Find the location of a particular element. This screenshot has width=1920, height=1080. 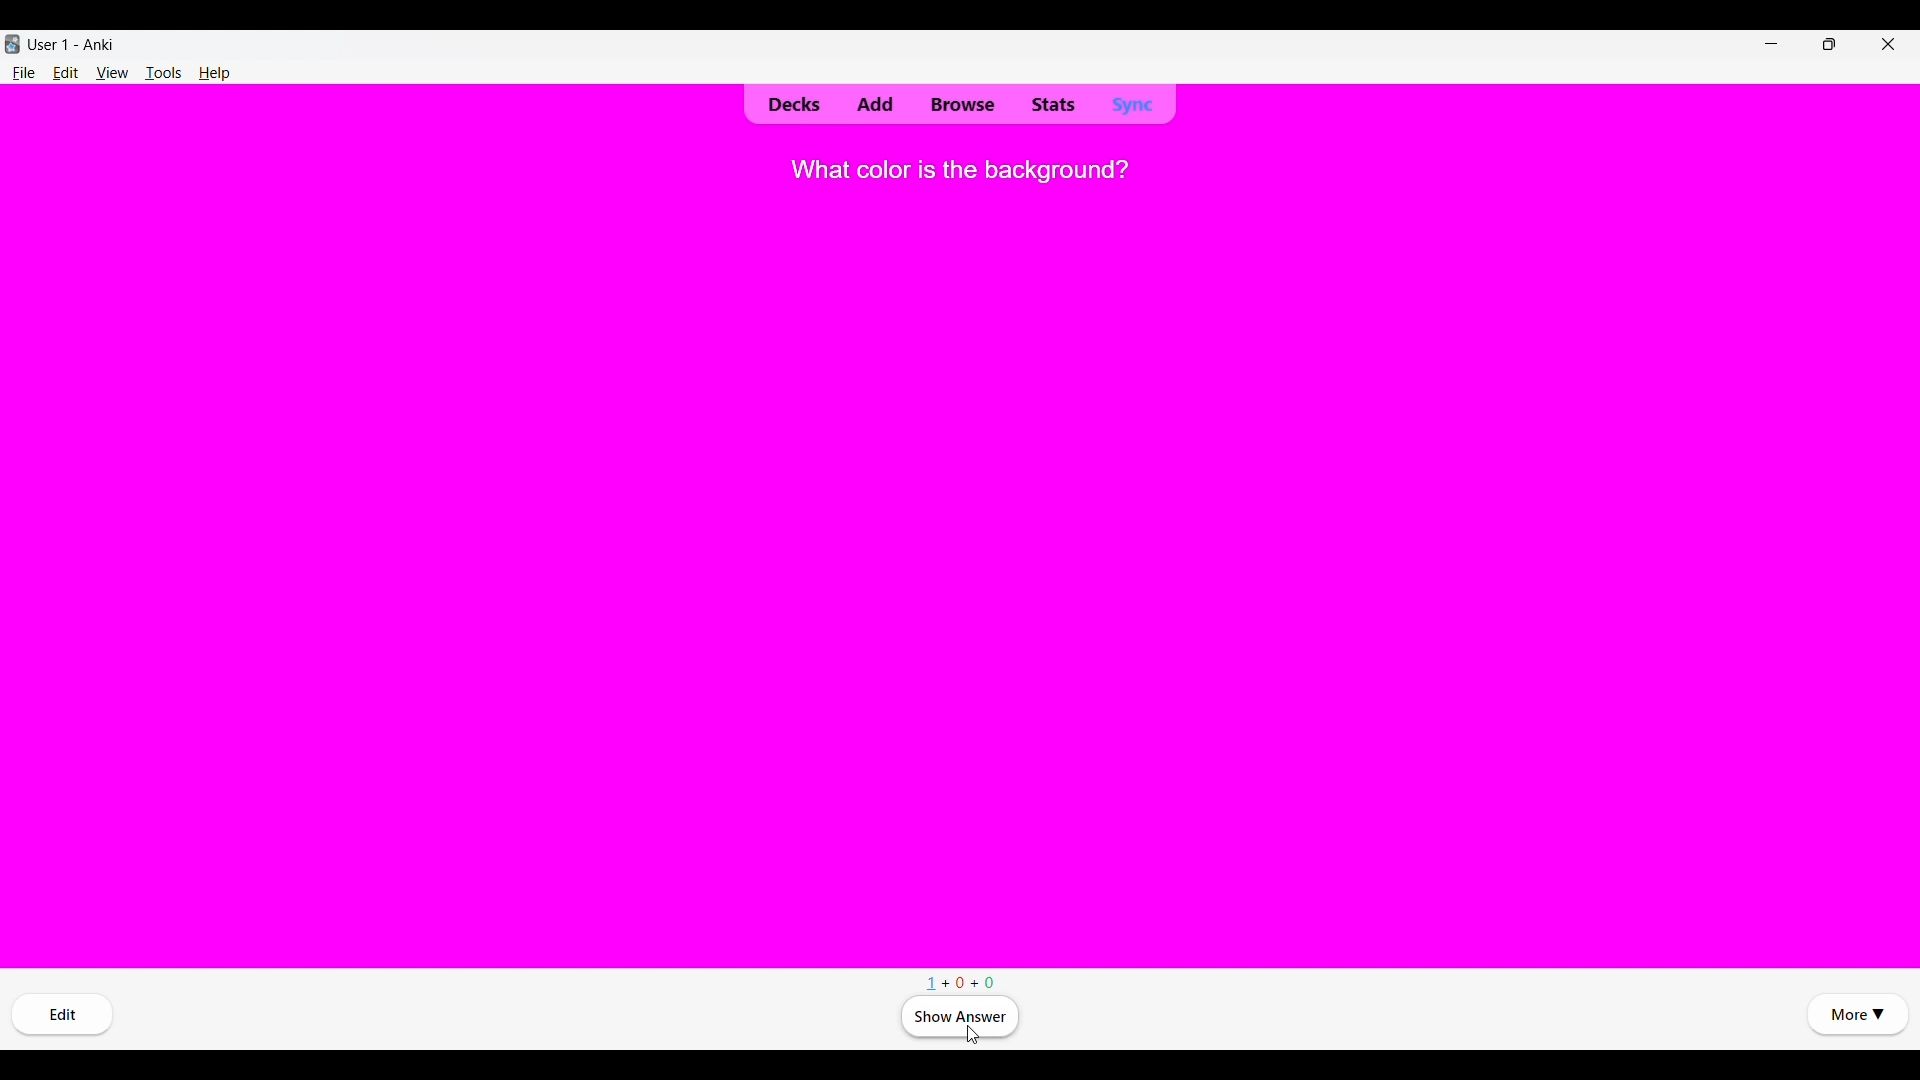

Software logo is located at coordinates (12, 44).